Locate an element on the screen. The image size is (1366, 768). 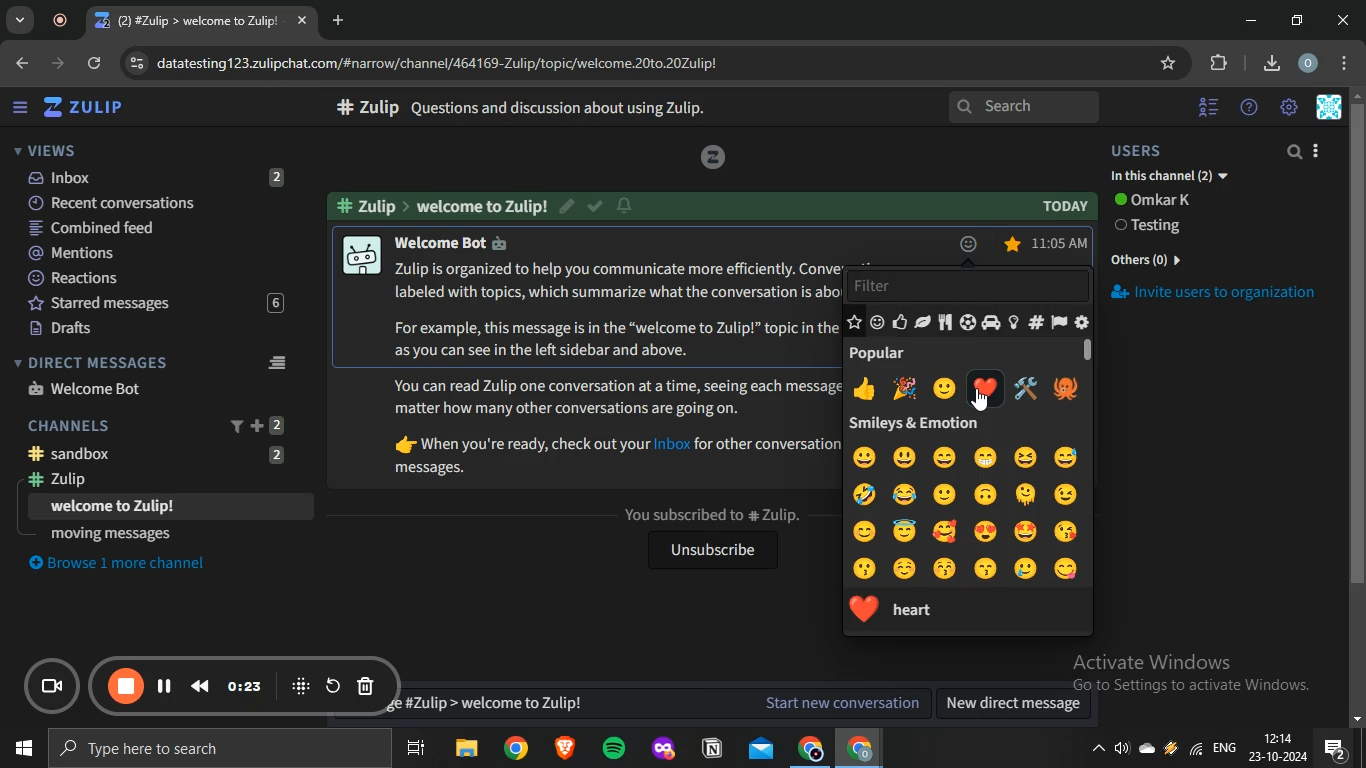
animal and nature is located at coordinates (923, 323).